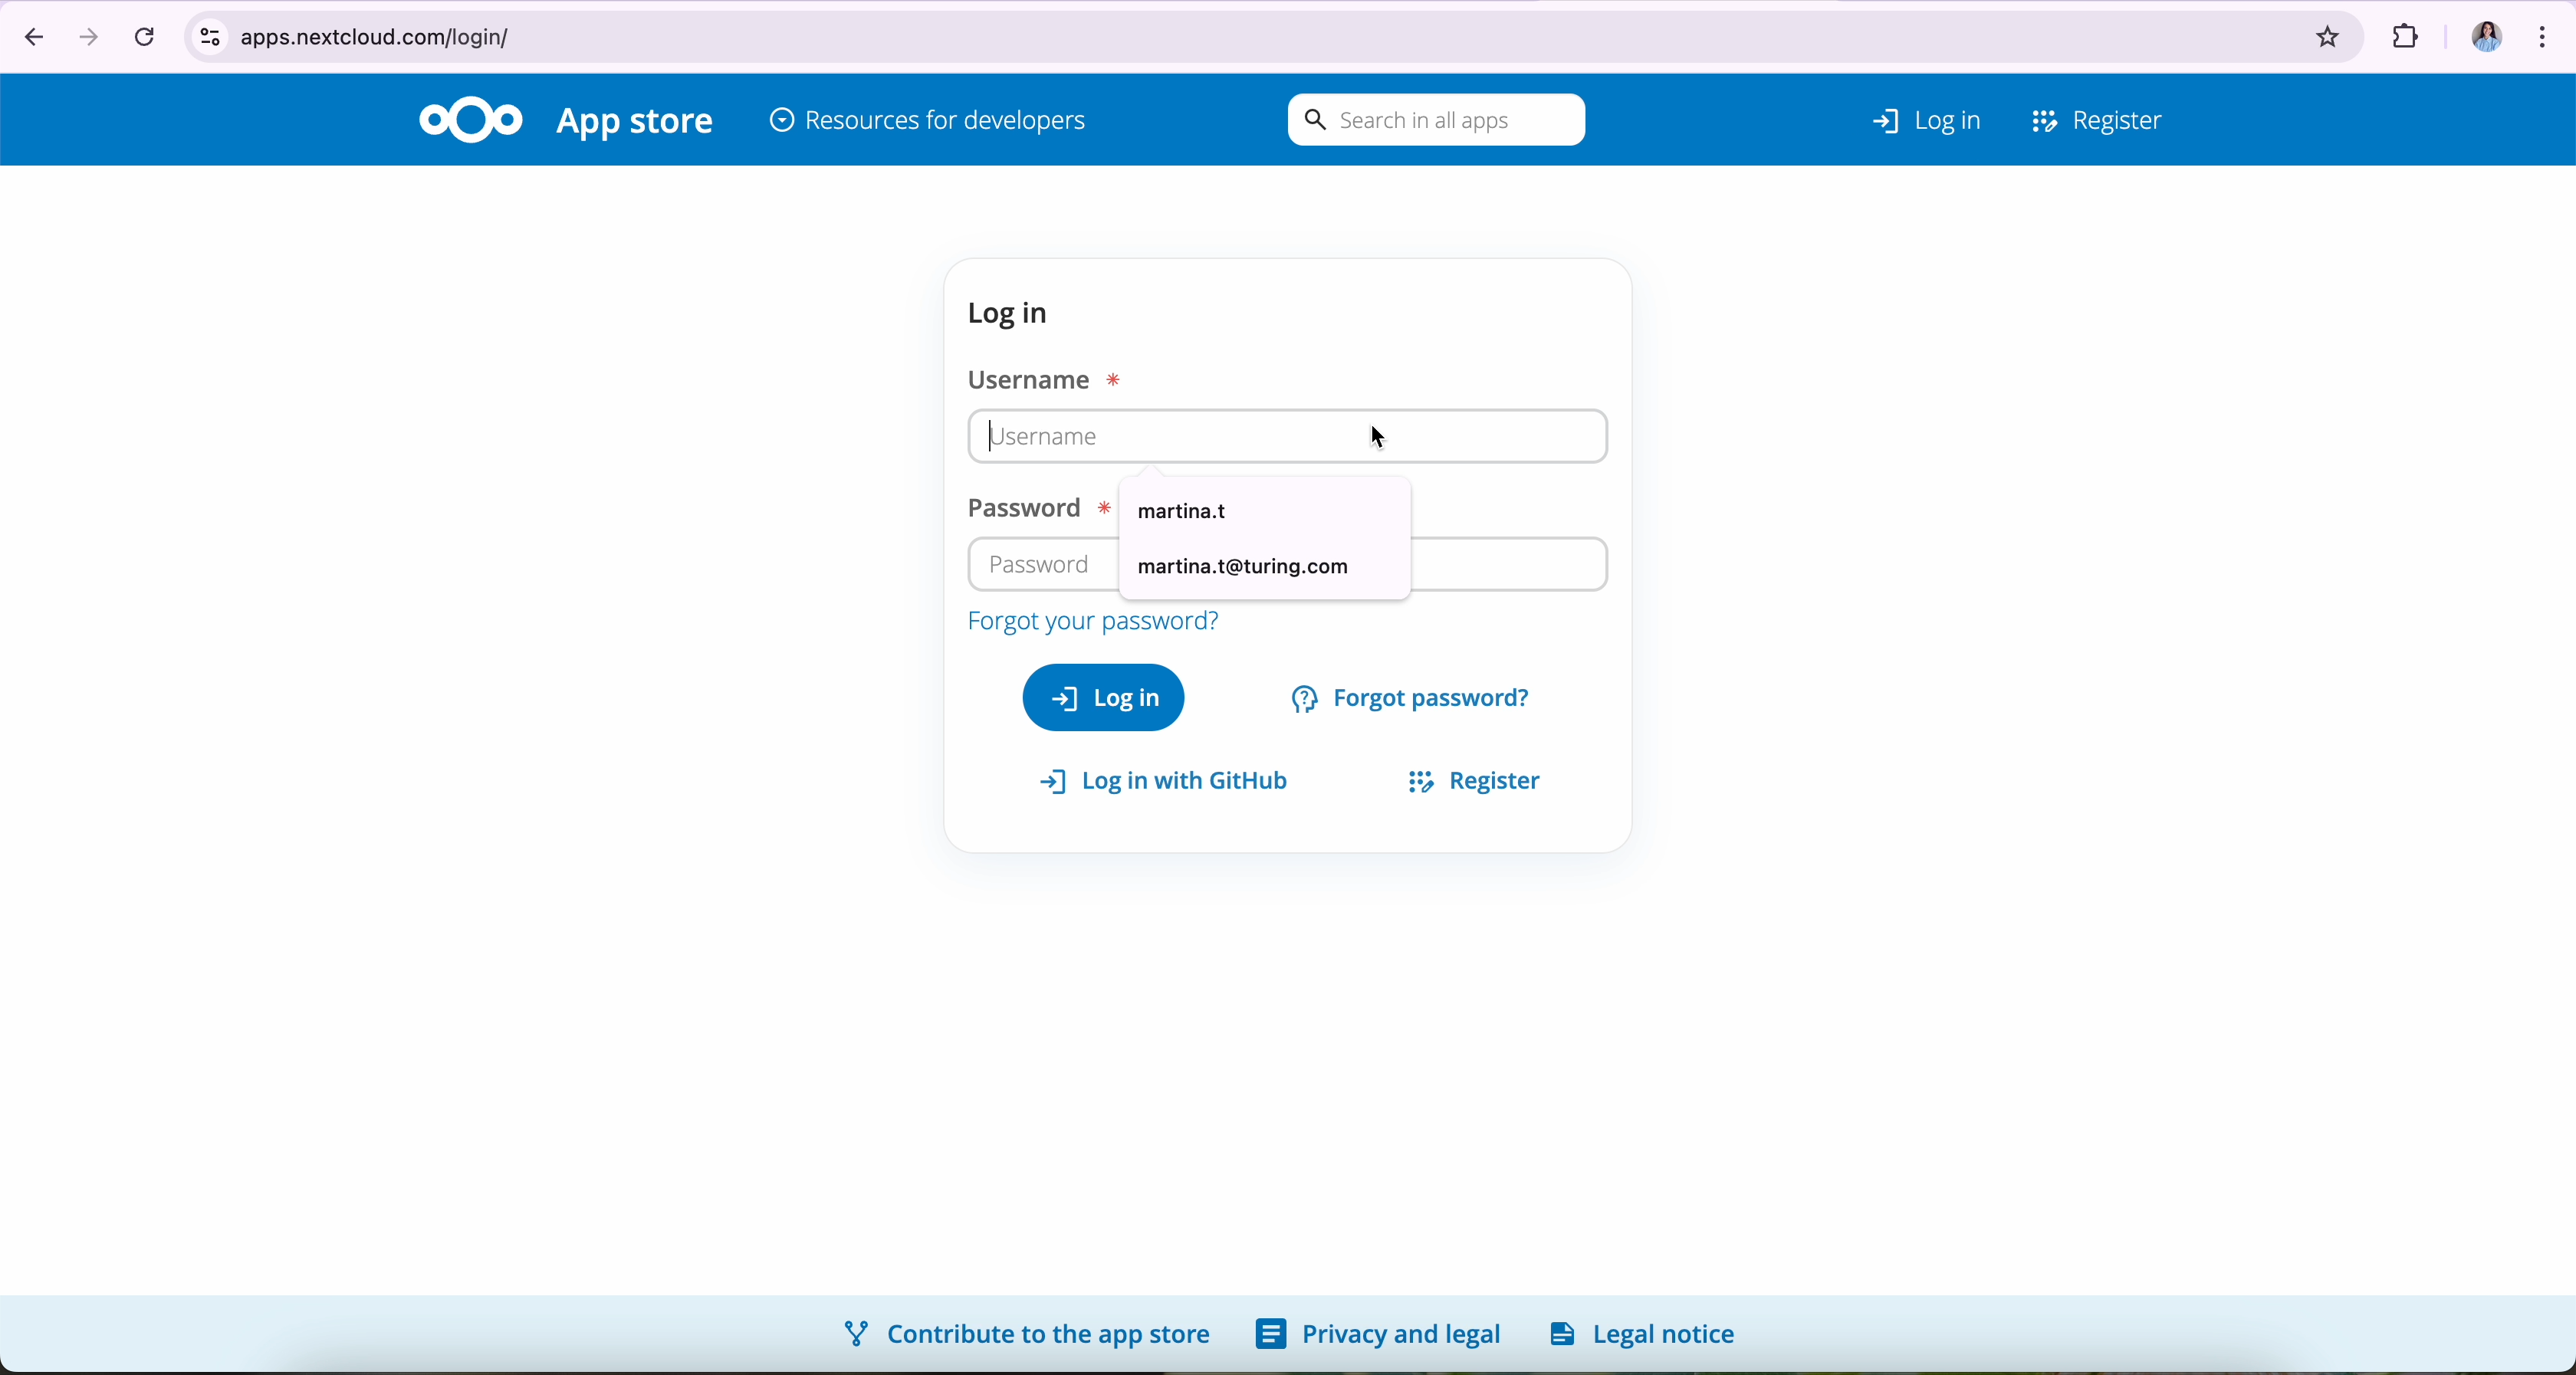  I want to click on favorites, so click(2329, 30).